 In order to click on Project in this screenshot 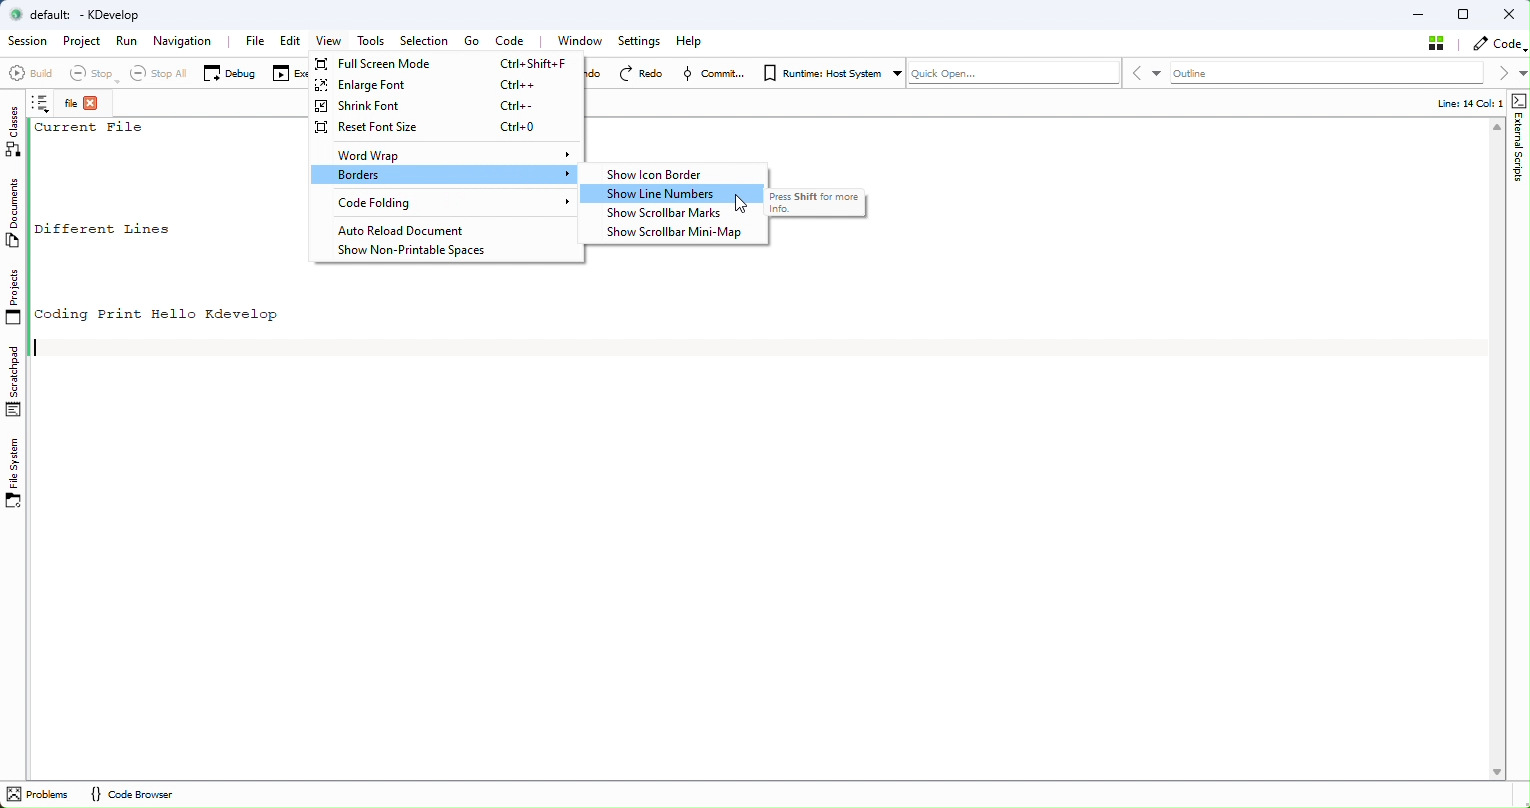, I will do `click(82, 43)`.